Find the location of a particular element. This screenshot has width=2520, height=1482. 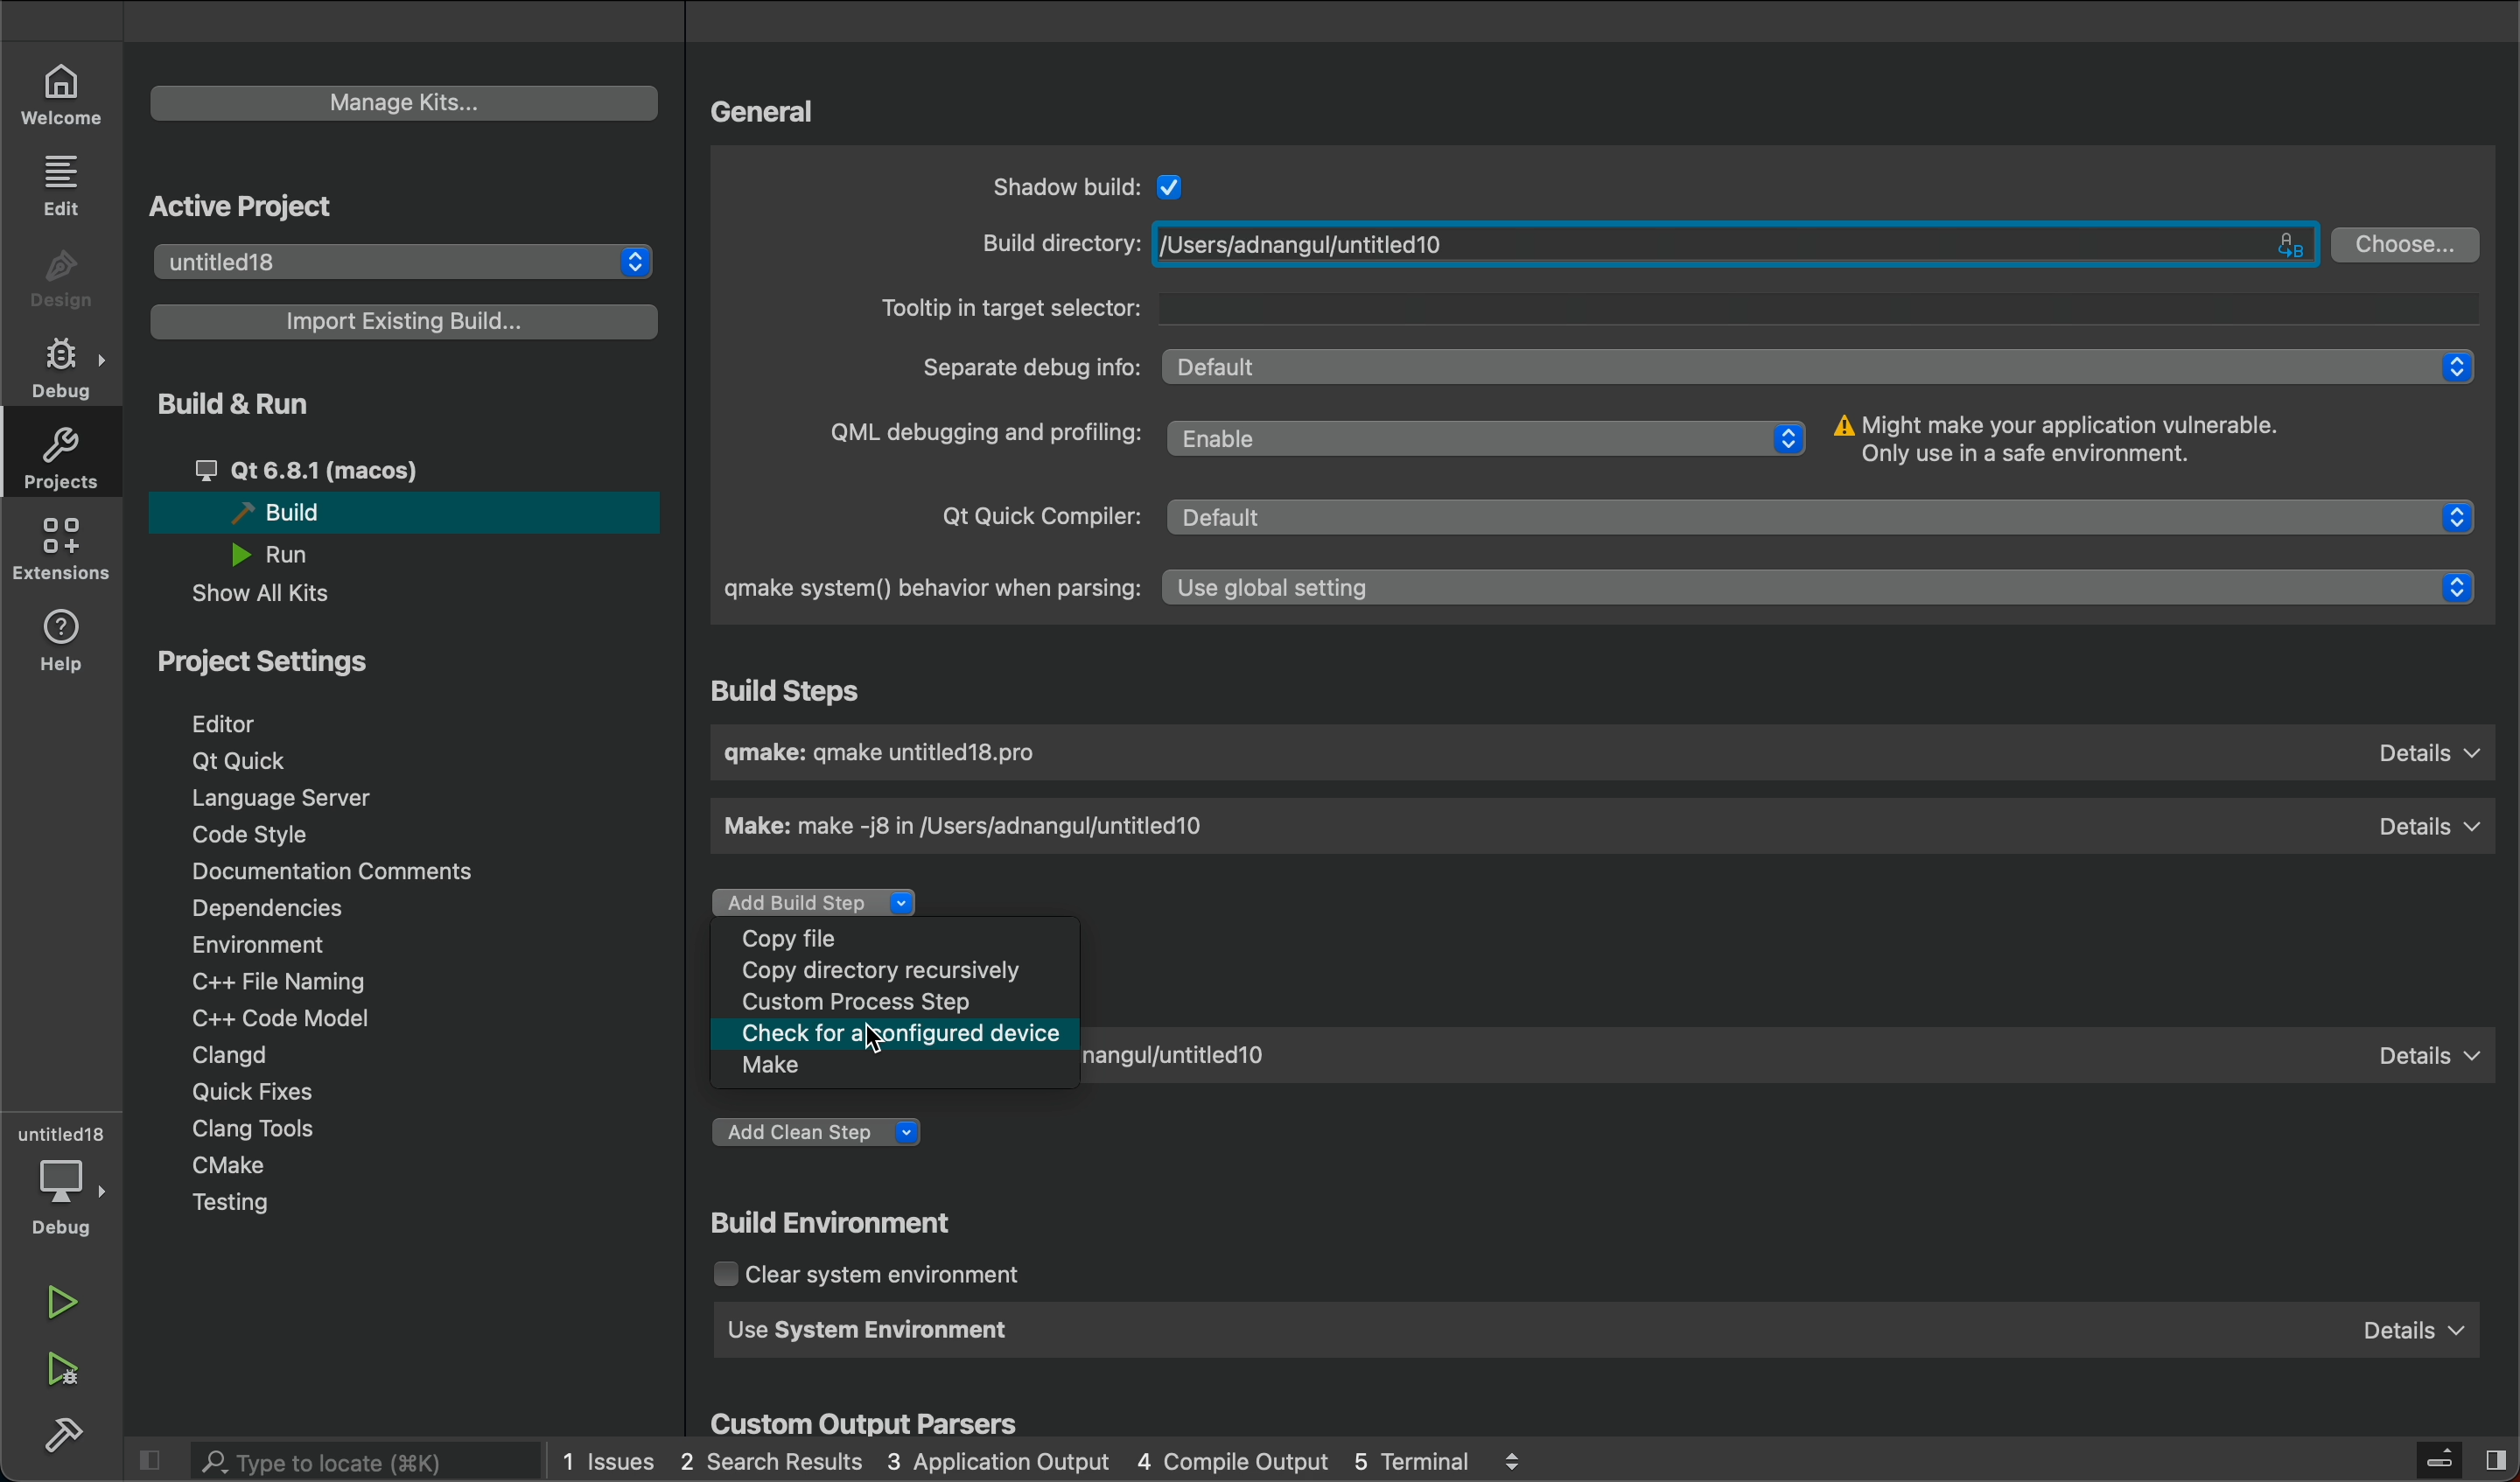

Separate debug info: is located at coordinates (1025, 367).